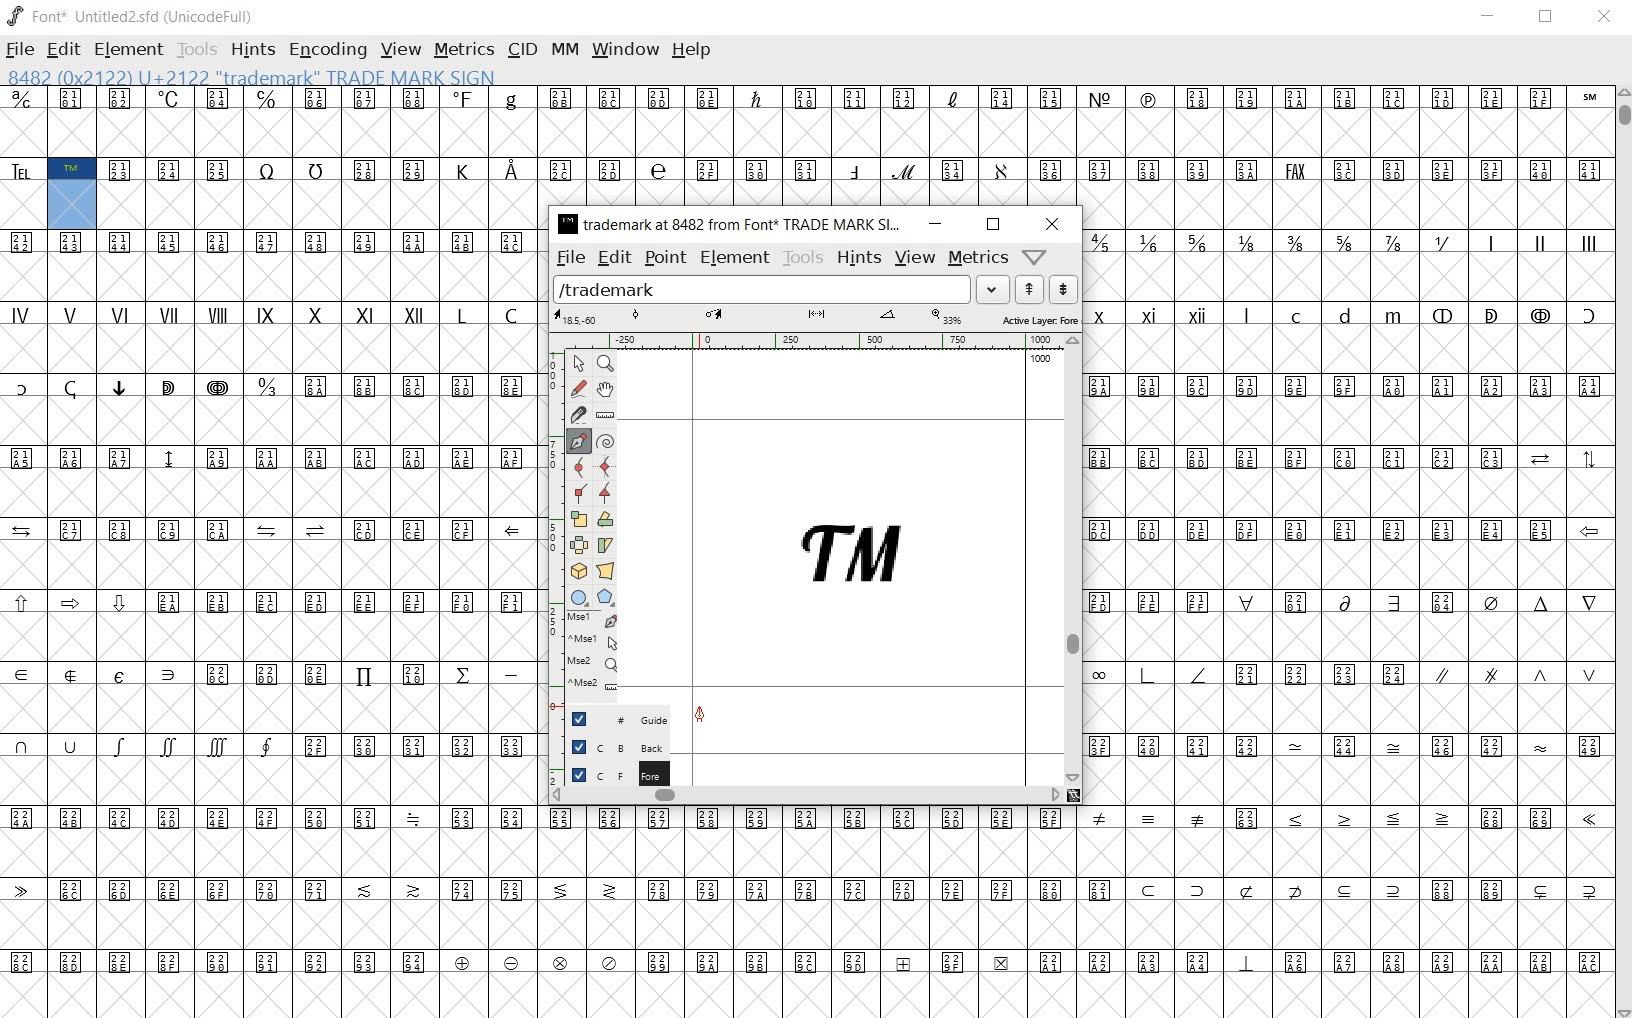  What do you see at coordinates (692, 52) in the screenshot?
I see `HELP` at bounding box center [692, 52].